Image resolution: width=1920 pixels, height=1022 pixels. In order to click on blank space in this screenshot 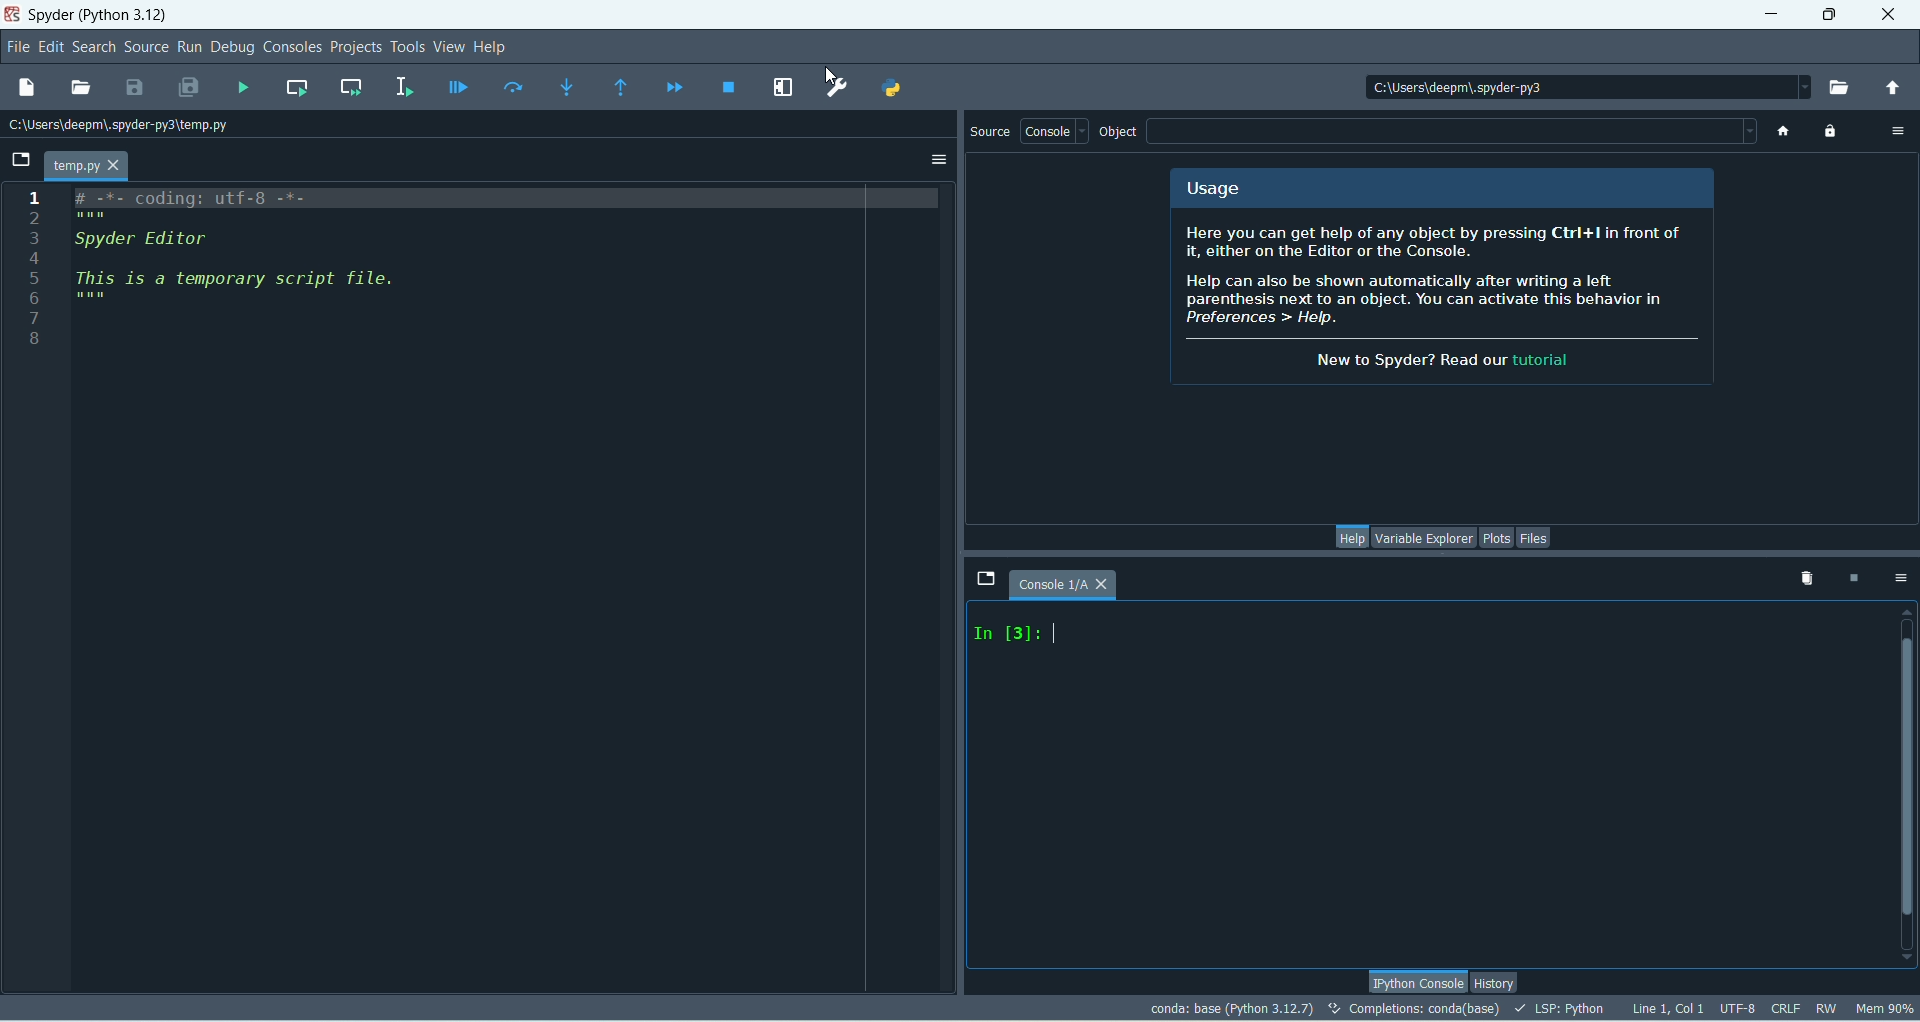, I will do `click(1453, 131)`.